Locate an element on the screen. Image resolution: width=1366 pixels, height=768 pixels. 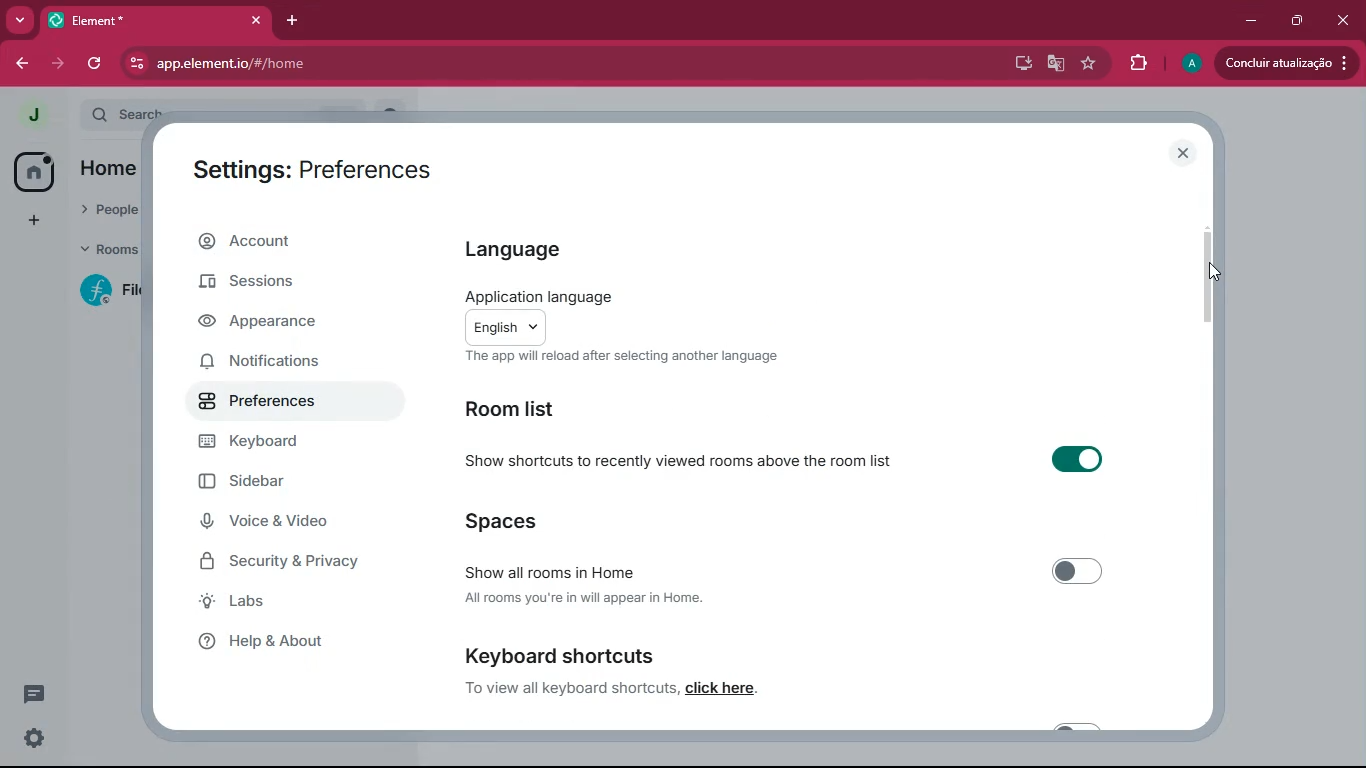
google translate is located at coordinates (1054, 64).